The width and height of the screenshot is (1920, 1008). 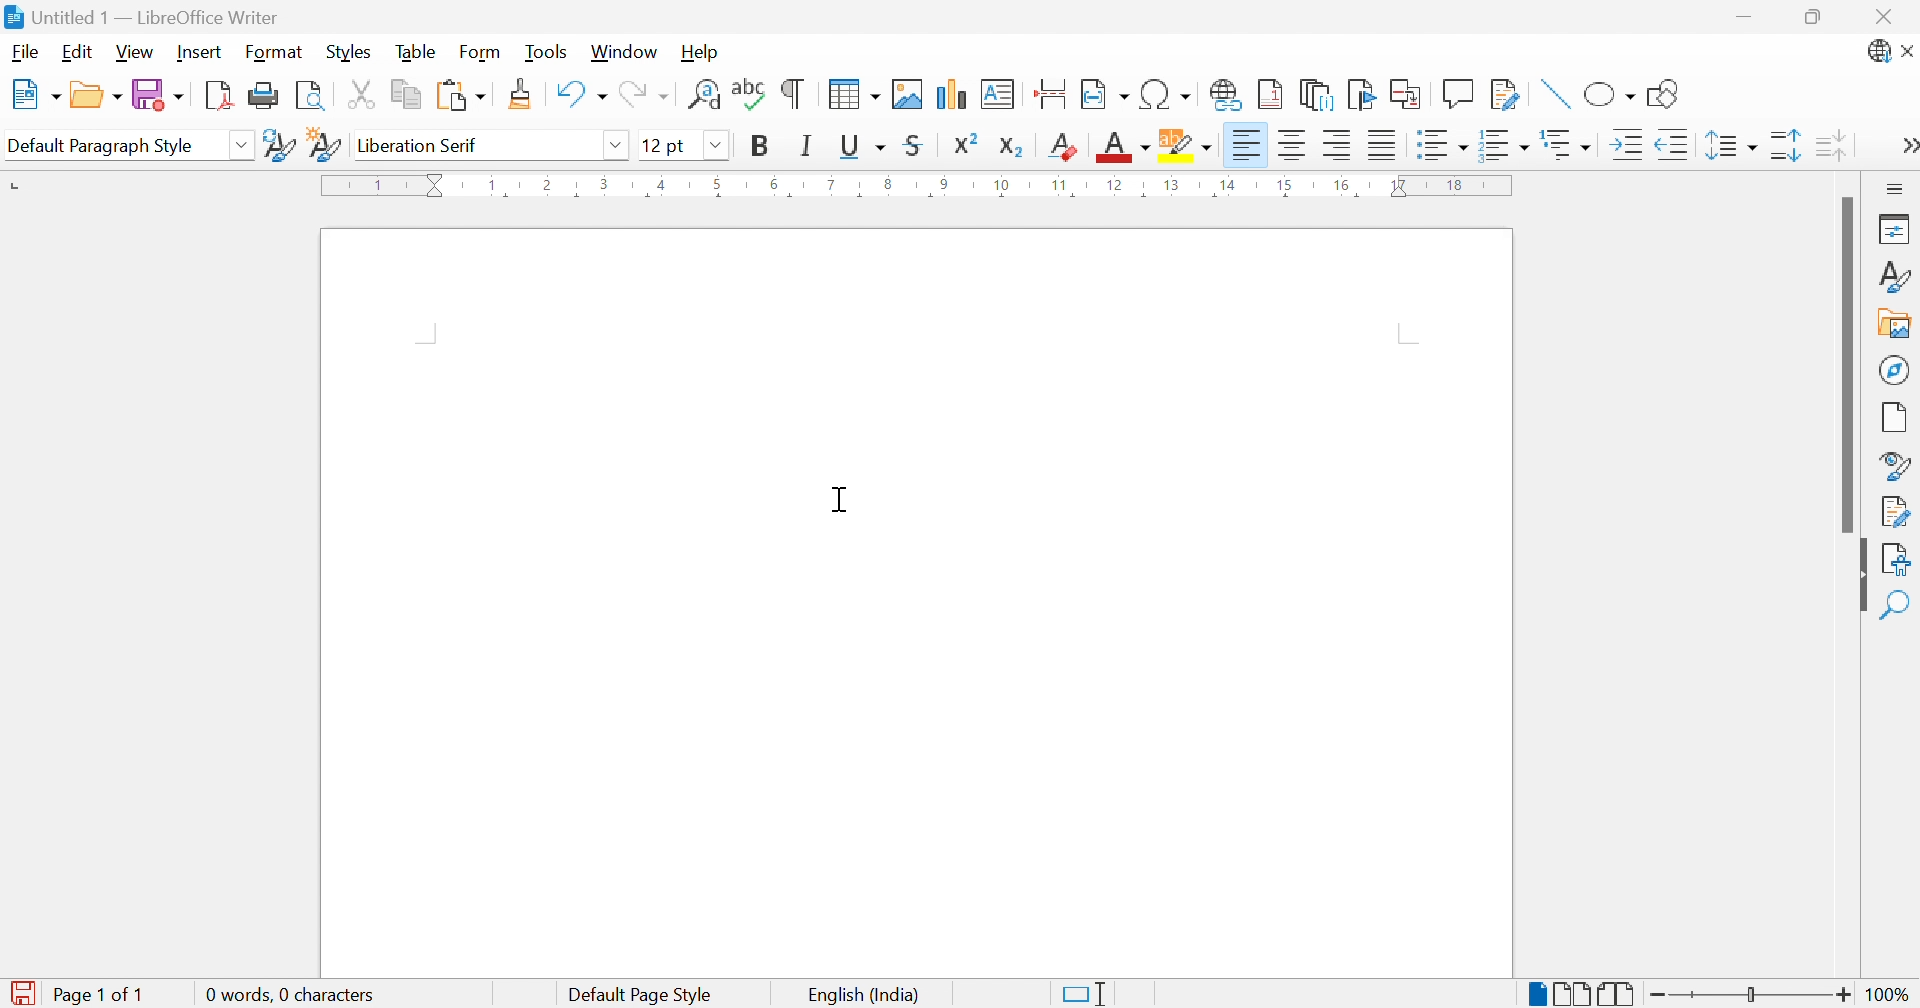 I want to click on Redo, so click(x=642, y=99).